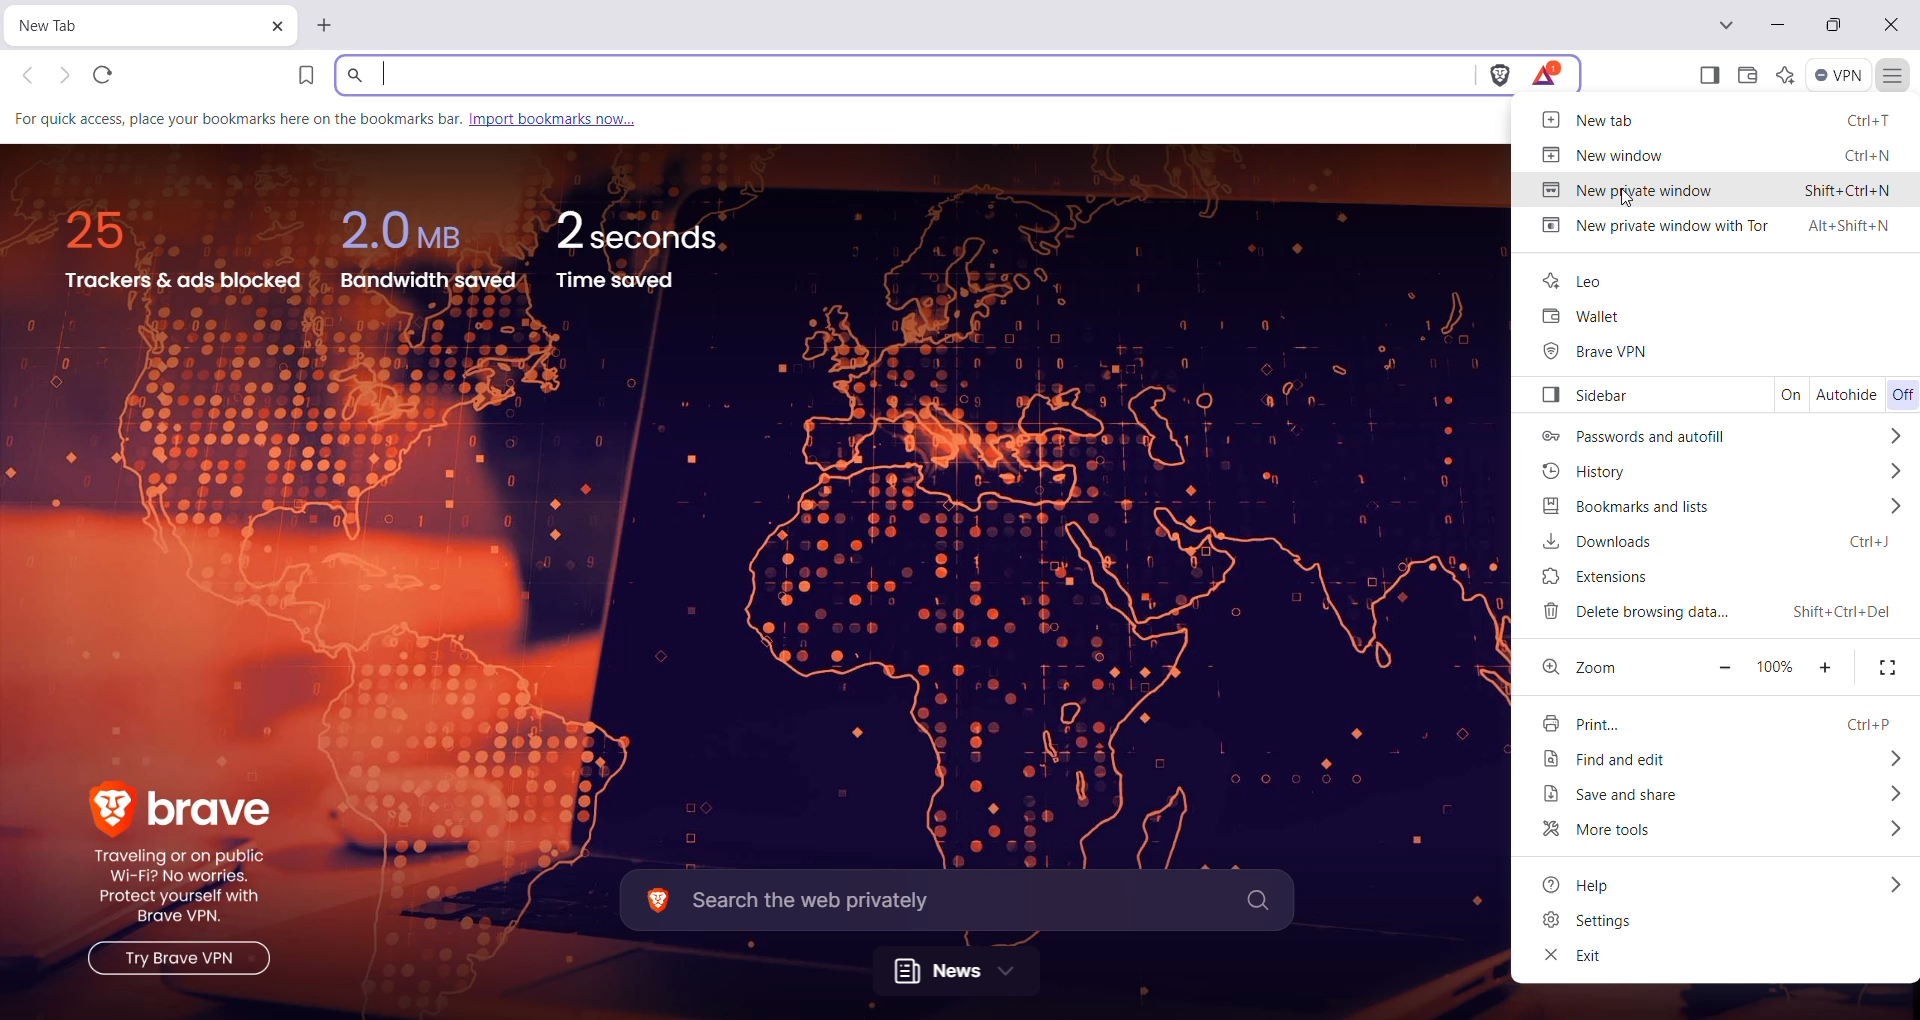 This screenshot has width=1920, height=1020. What do you see at coordinates (1631, 436) in the screenshot?
I see `Passwords and autofill` at bounding box center [1631, 436].